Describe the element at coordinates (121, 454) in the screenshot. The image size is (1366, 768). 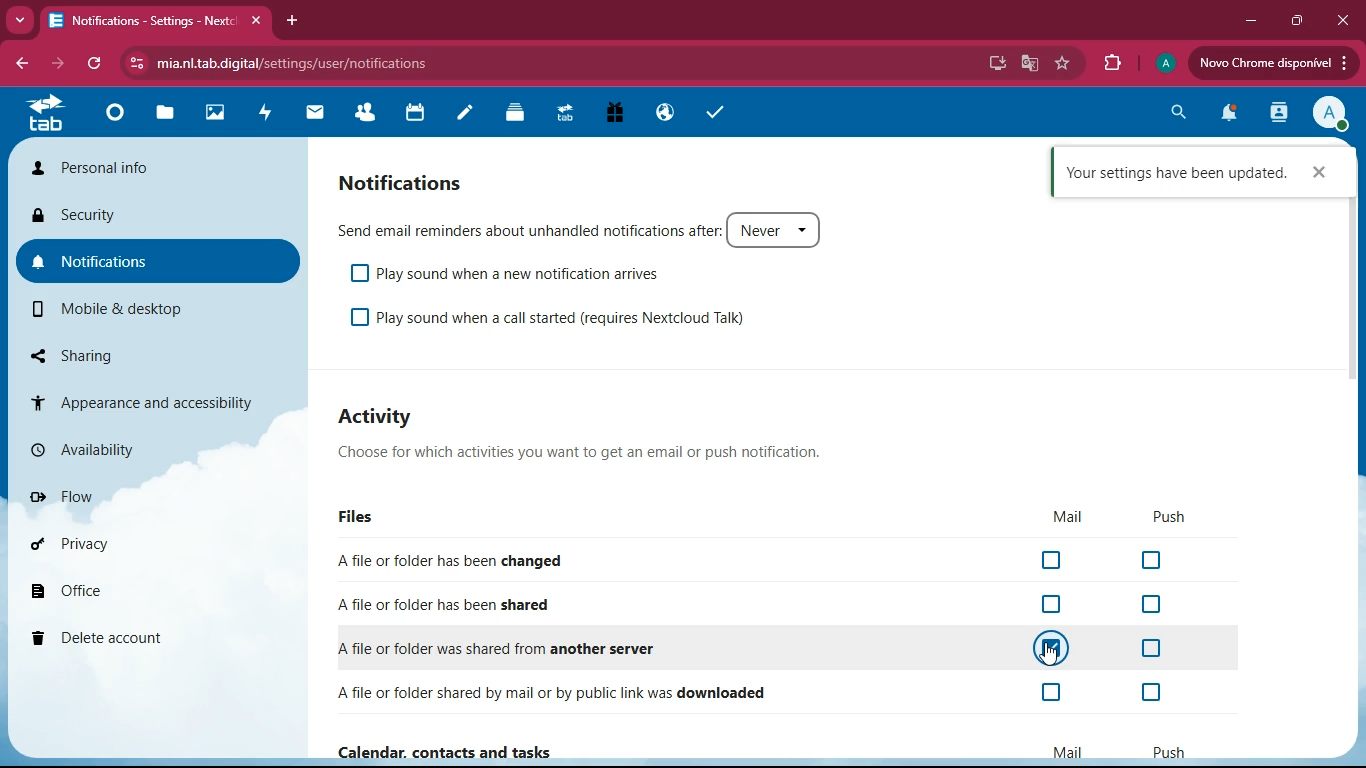
I see `availability` at that location.